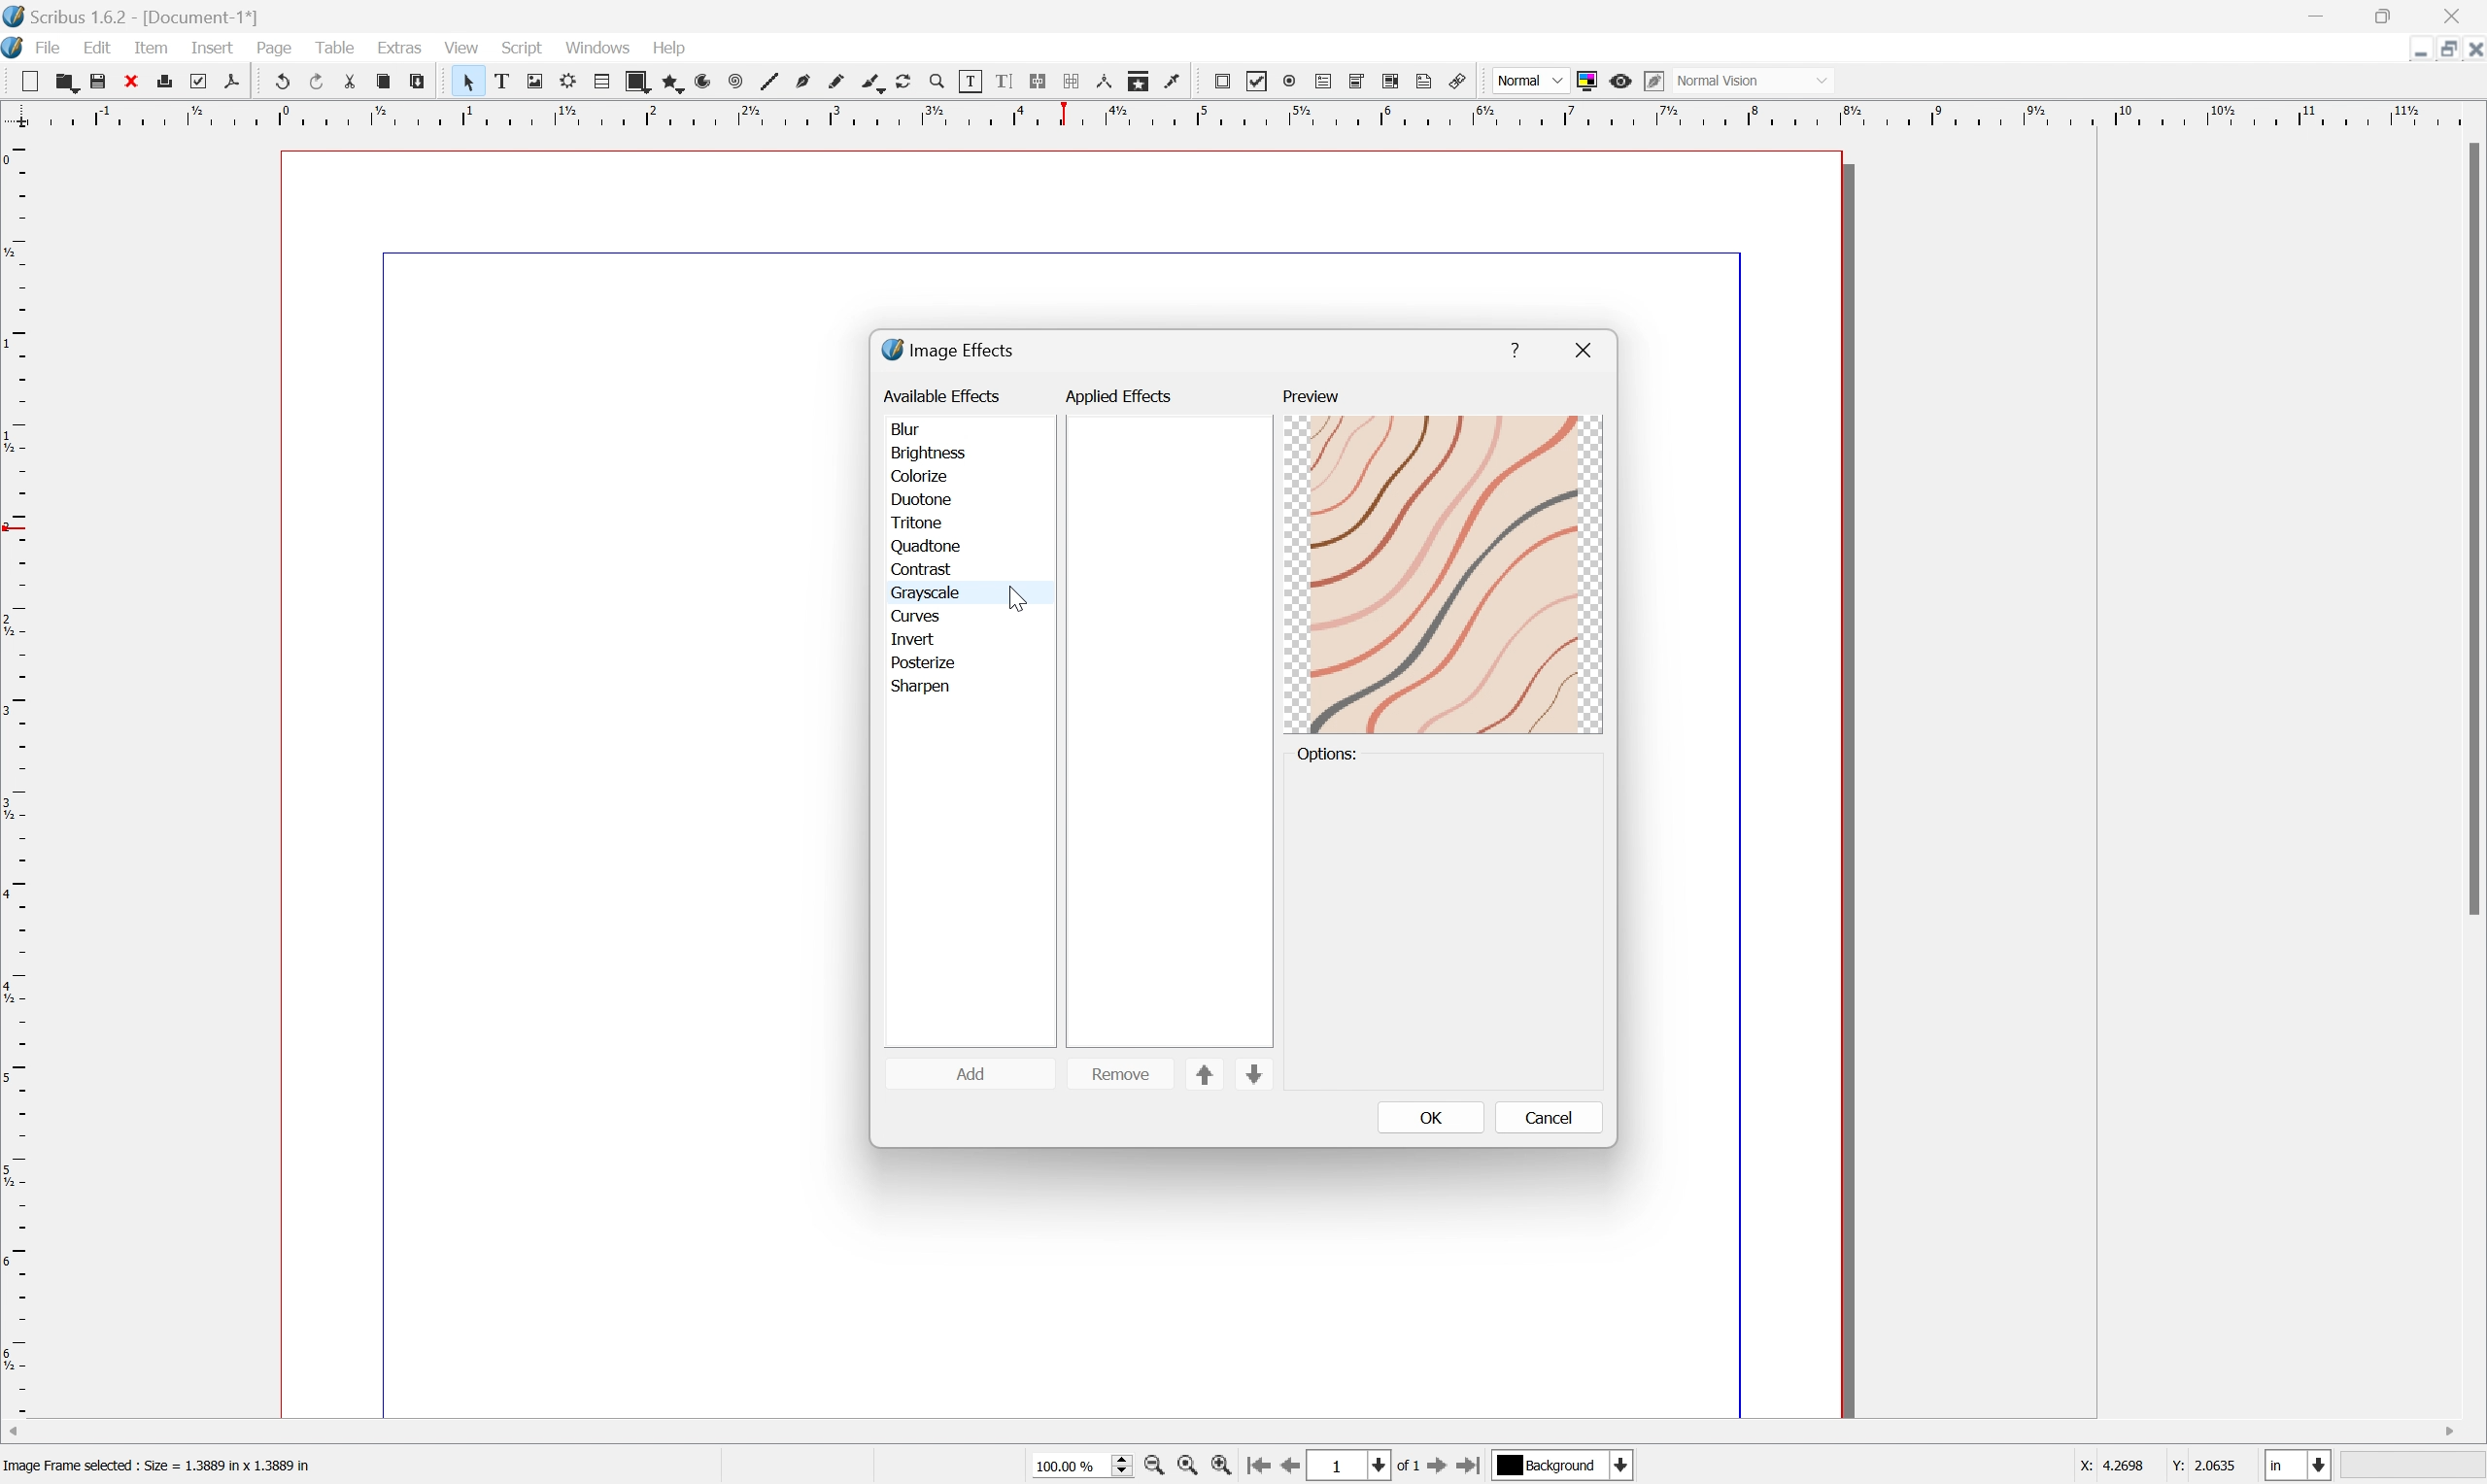 This screenshot has width=2487, height=1484. I want to click on Zoom in or out, so click(946, 84).